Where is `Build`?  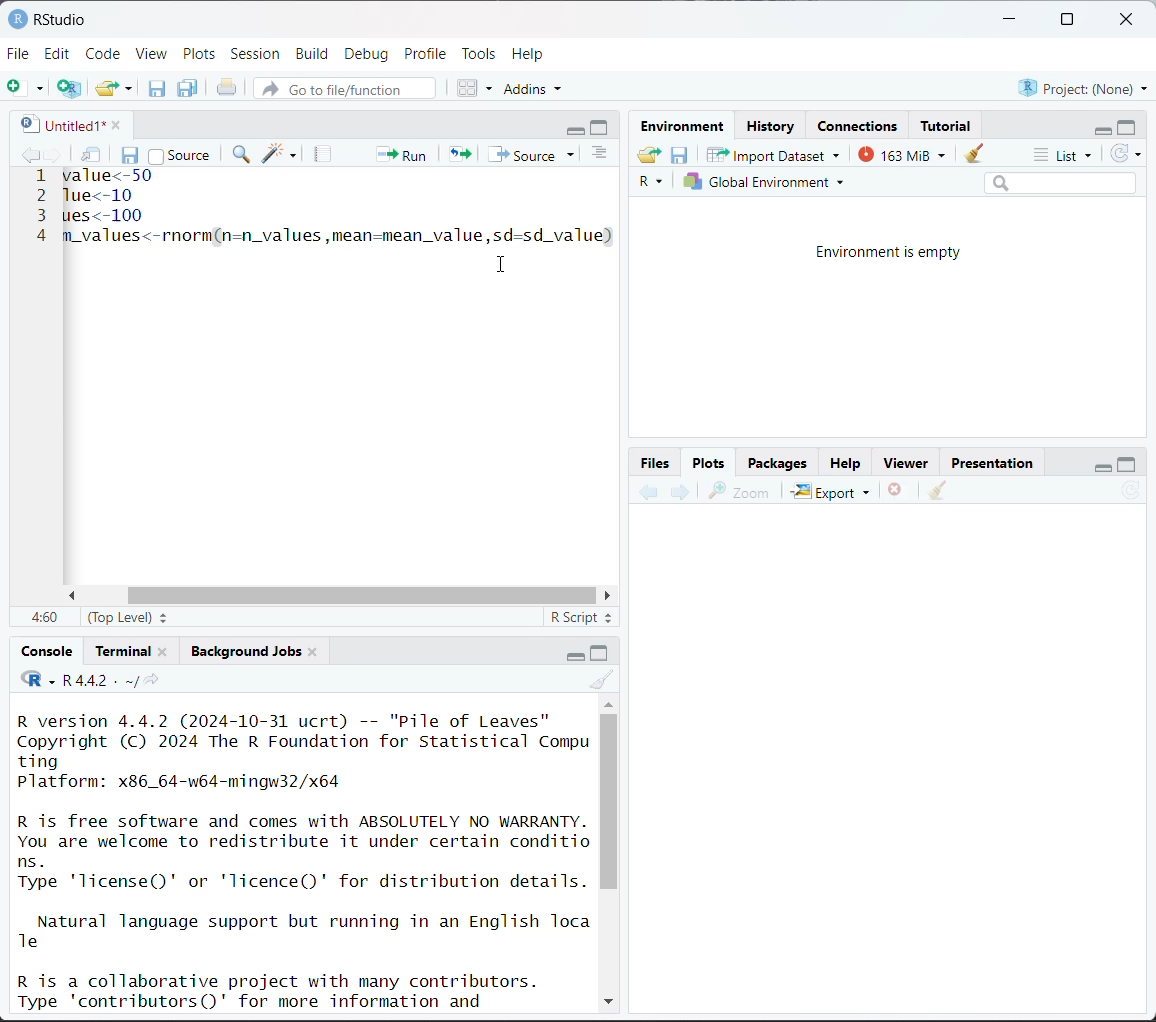
Build is located at coordinates (315, 54).